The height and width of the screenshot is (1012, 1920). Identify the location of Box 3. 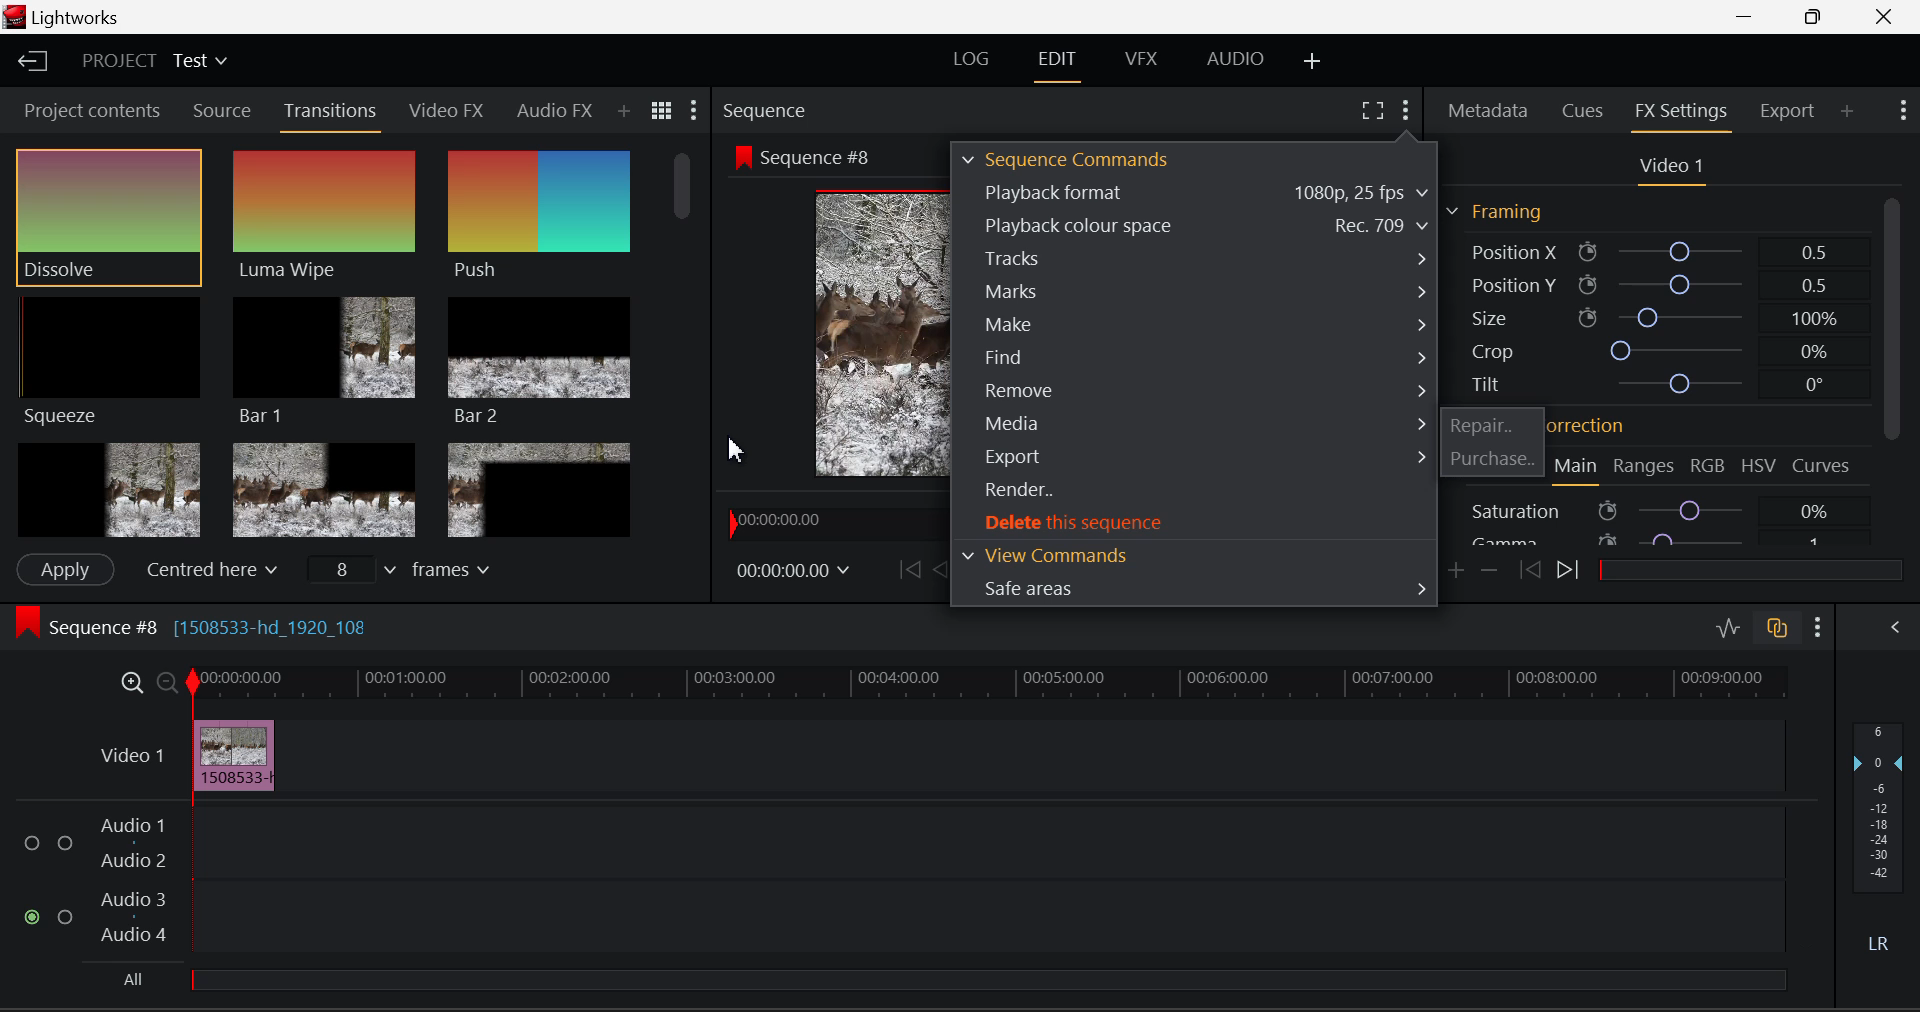
(538, 490).